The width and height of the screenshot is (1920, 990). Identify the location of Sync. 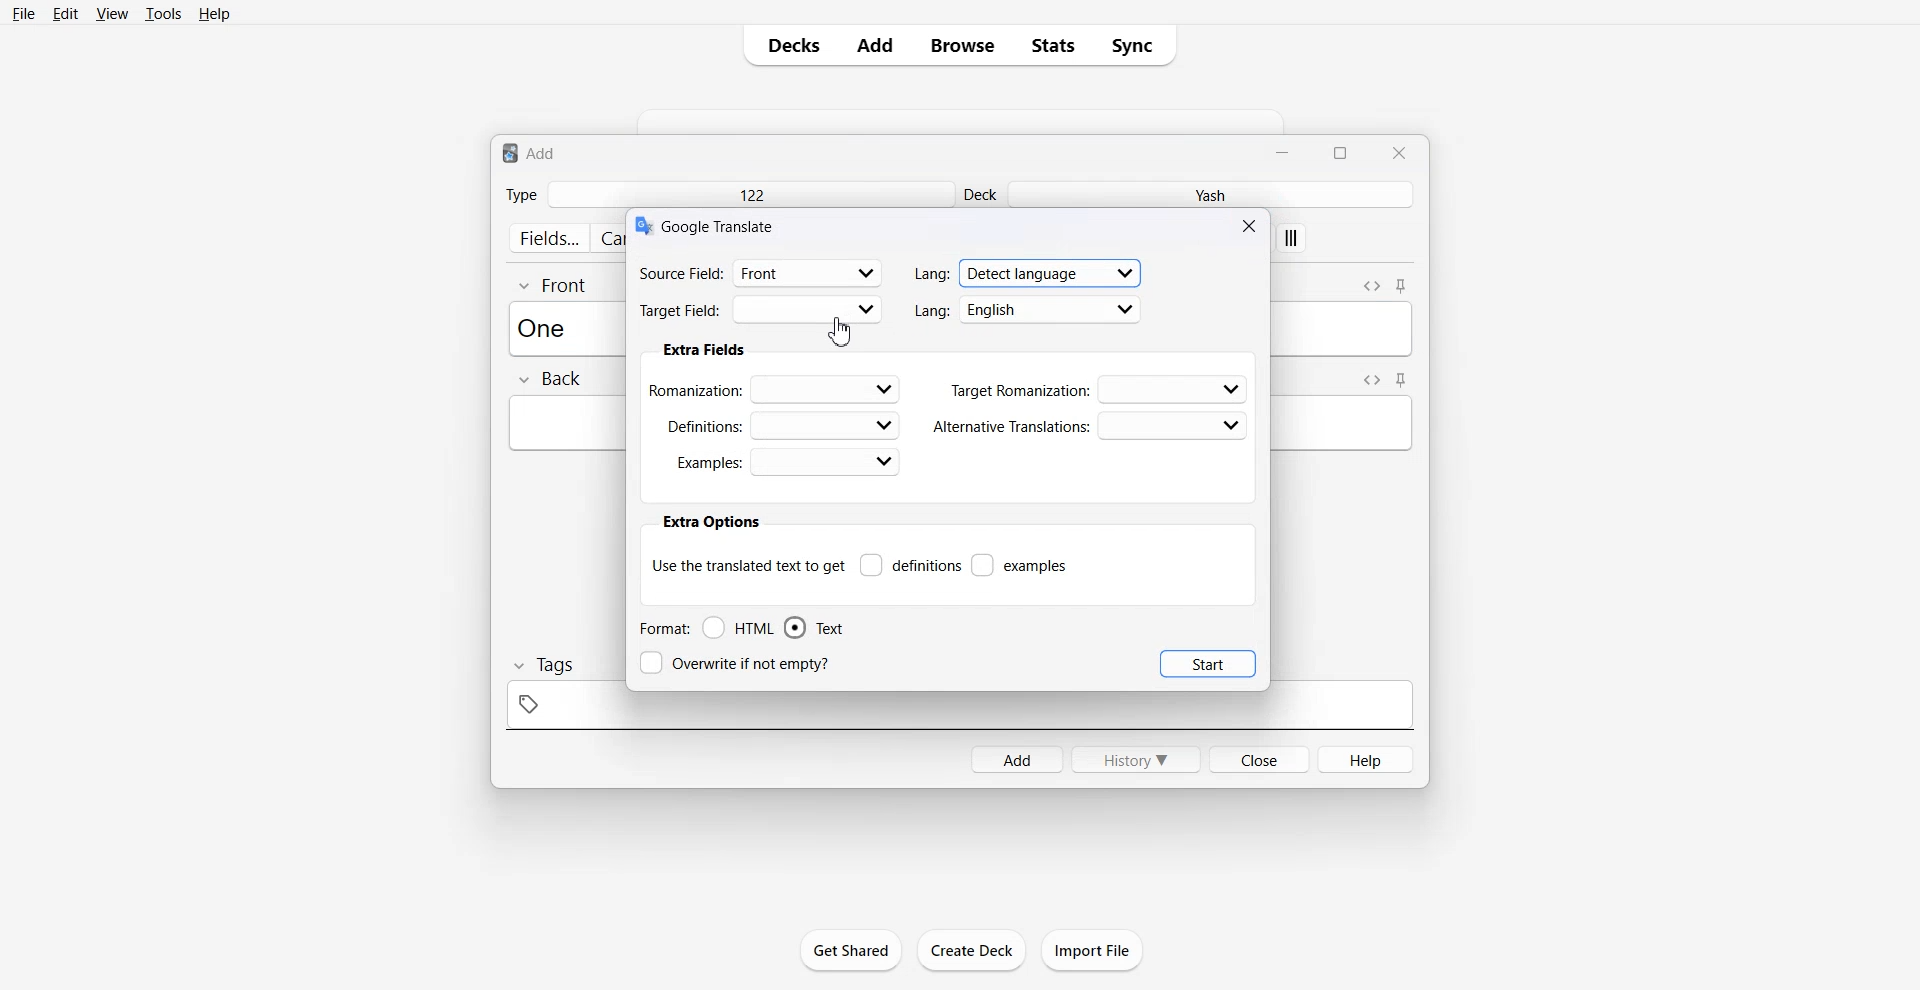
(1138, 45).